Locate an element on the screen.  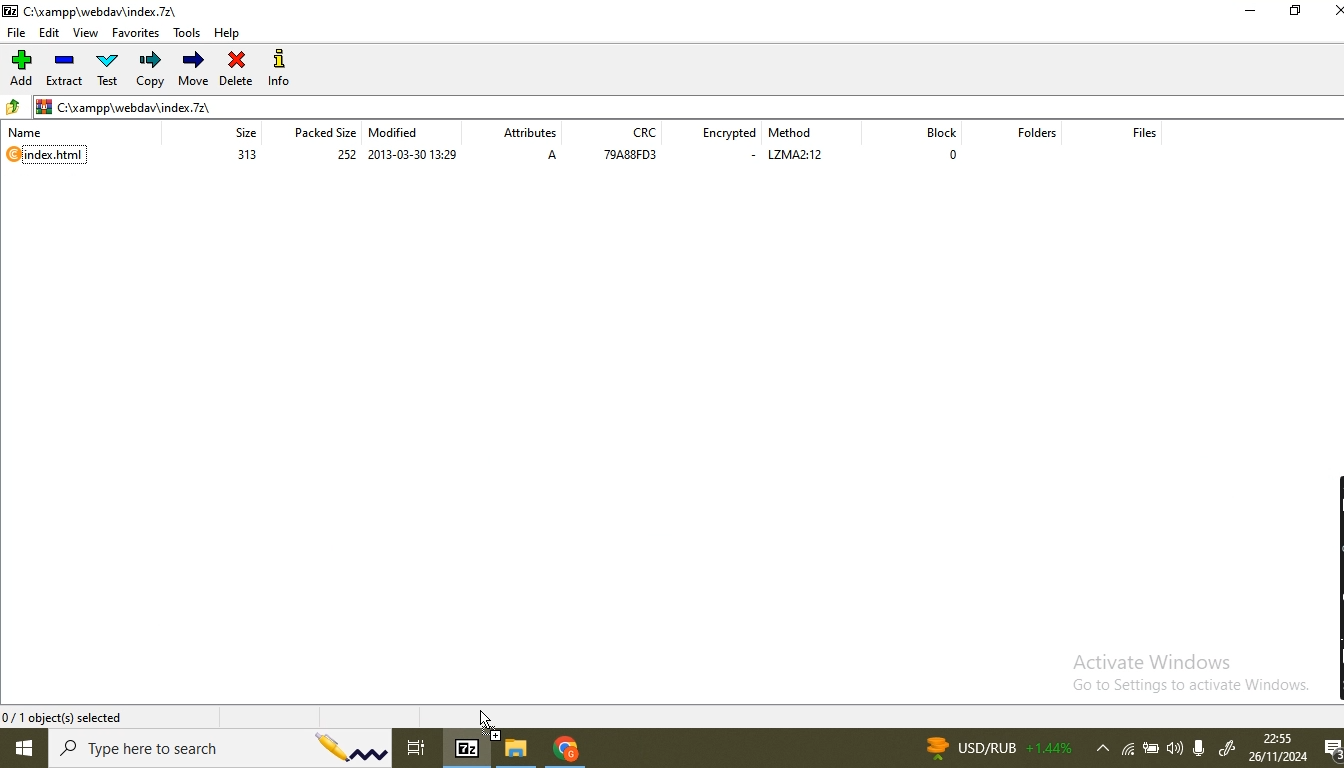
add is located at coordinates (21, 69).